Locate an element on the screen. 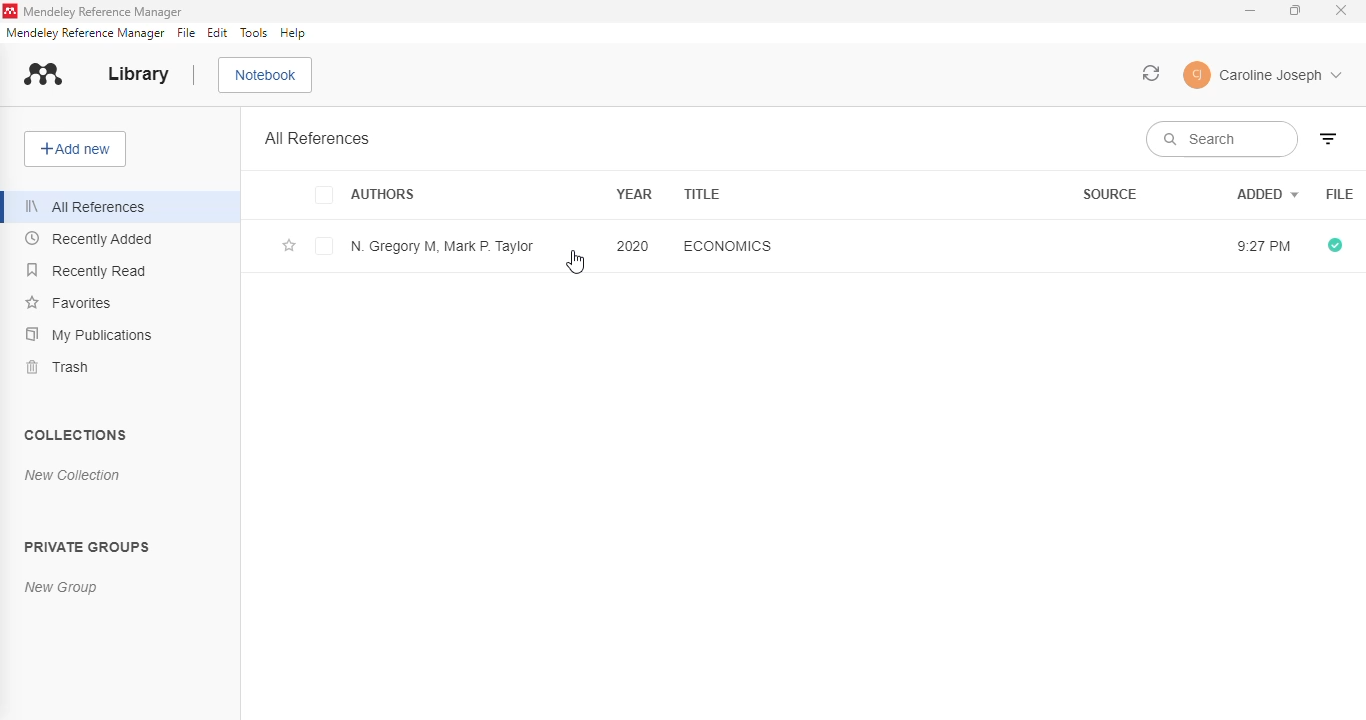  File is located at coordinates (1340, 193).